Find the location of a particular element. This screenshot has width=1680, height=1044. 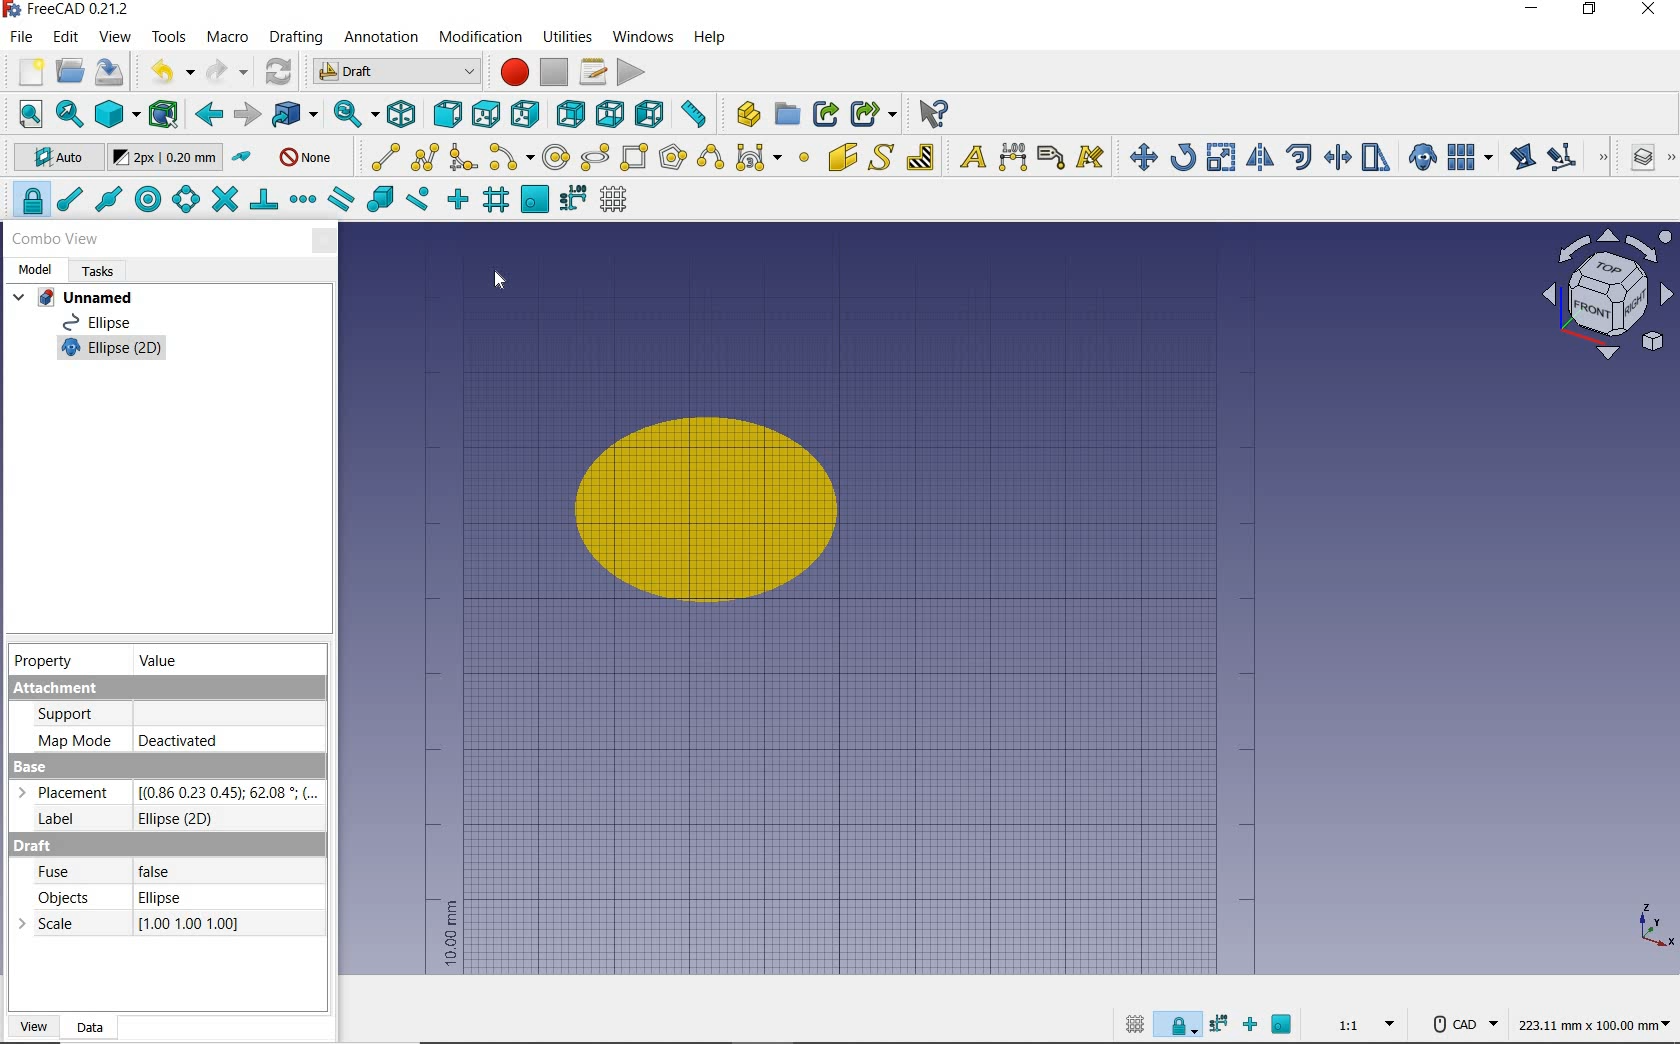

file is located at coordinates (19, 36).